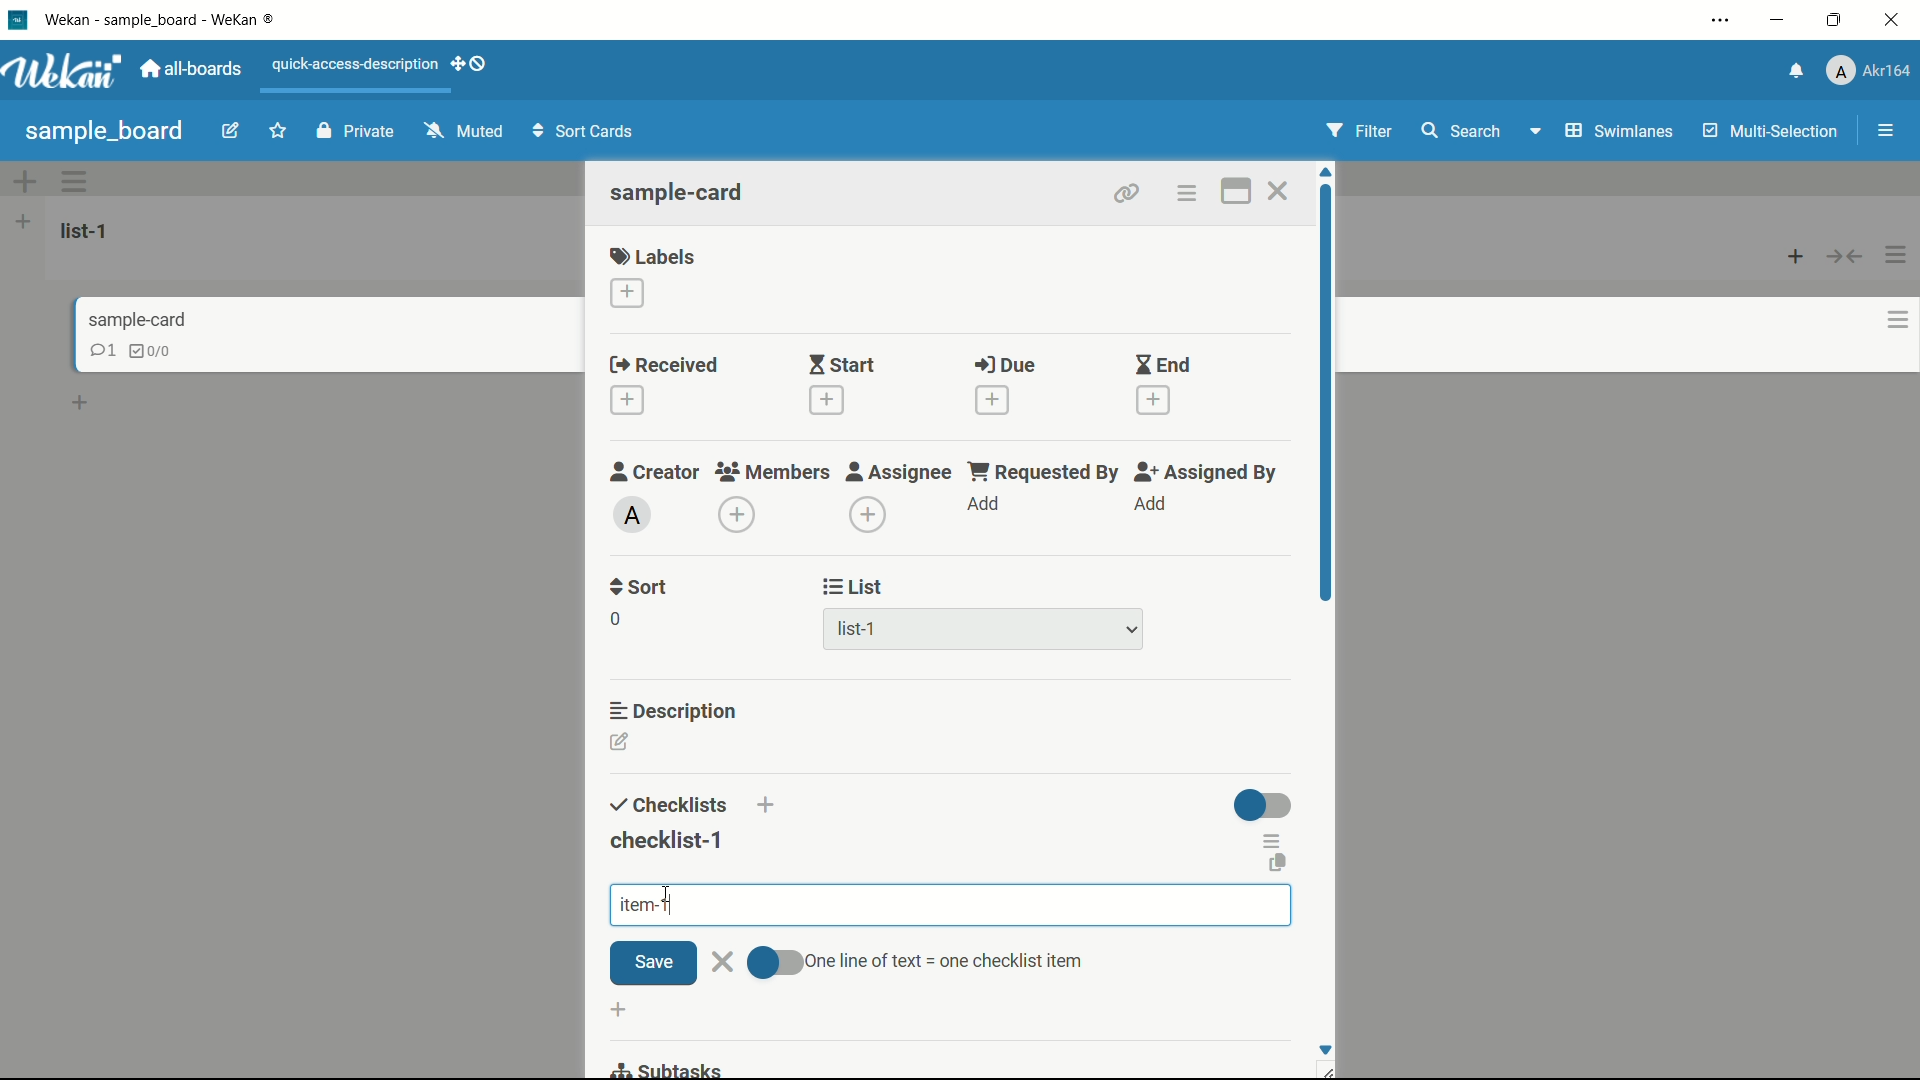 The width and height of the screenshot is (1920, 1080). Describe the element at coordinates (628, 401) in the screenshot. I see `add date` at that location.